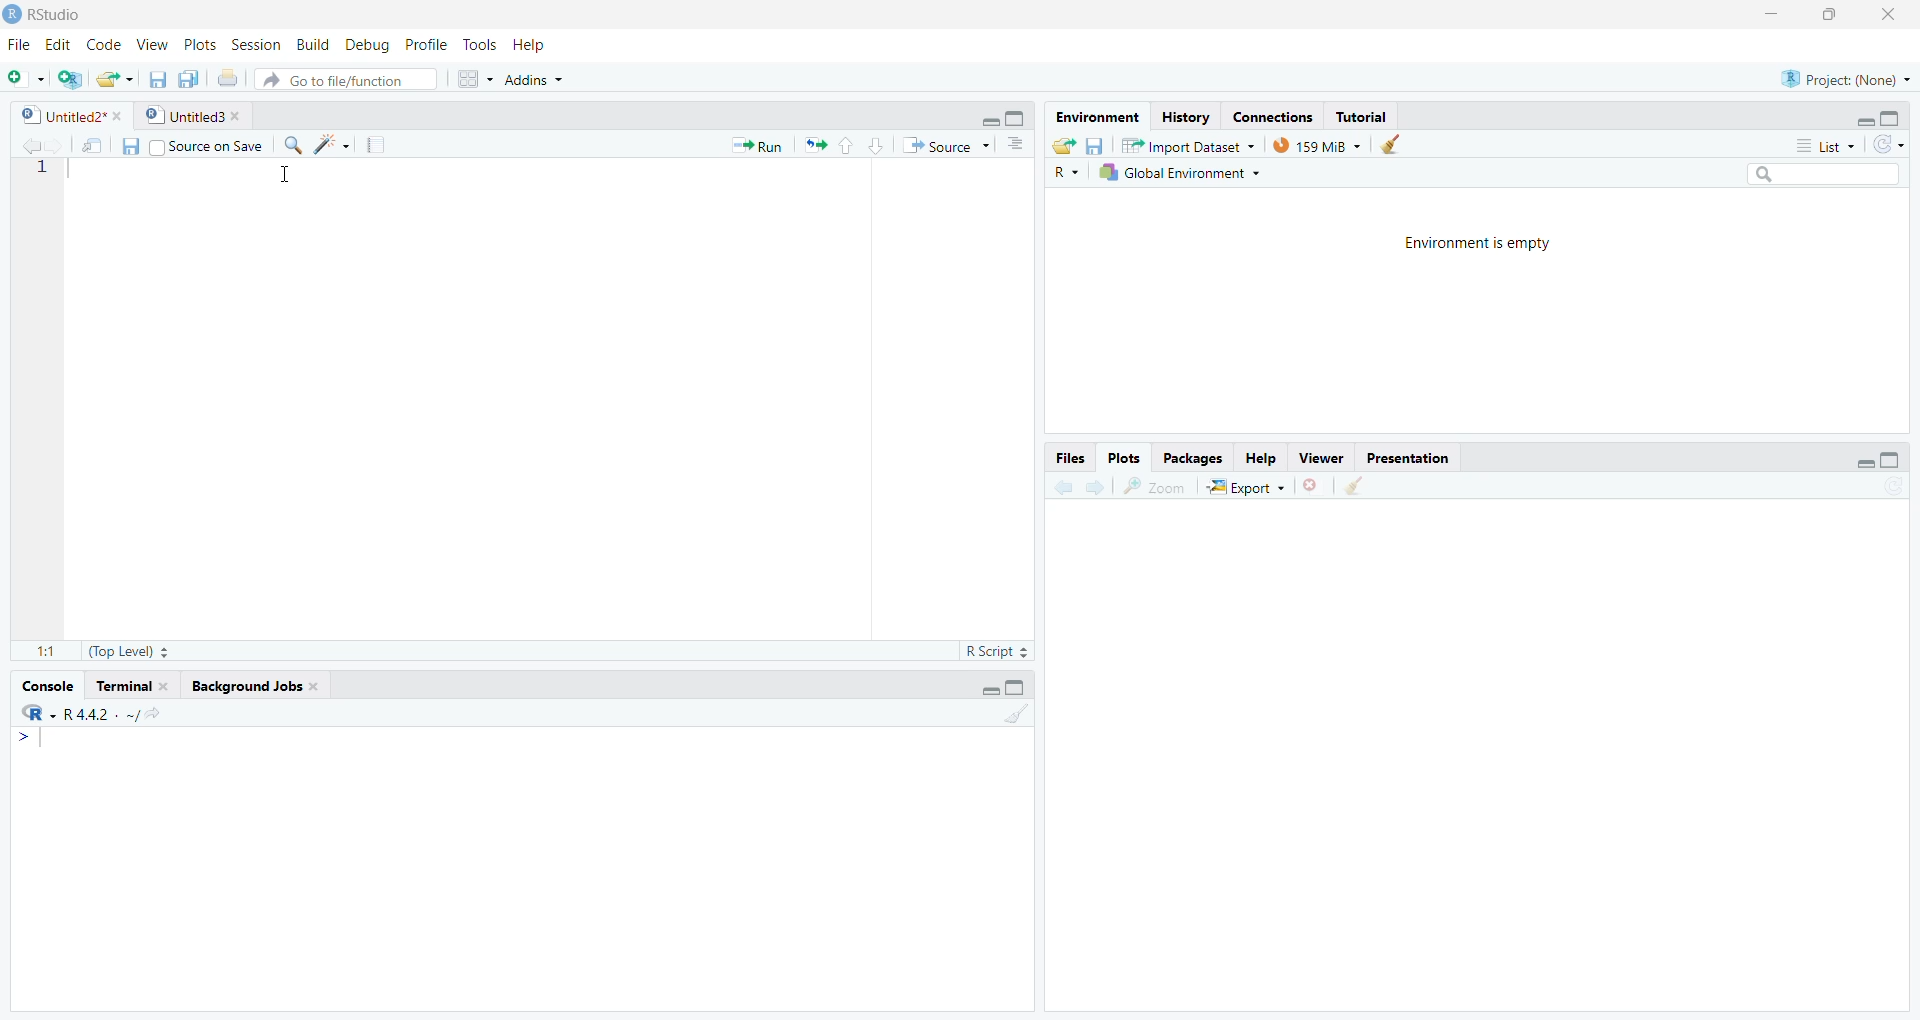  I want to click on Clean, so click(1017, 714).